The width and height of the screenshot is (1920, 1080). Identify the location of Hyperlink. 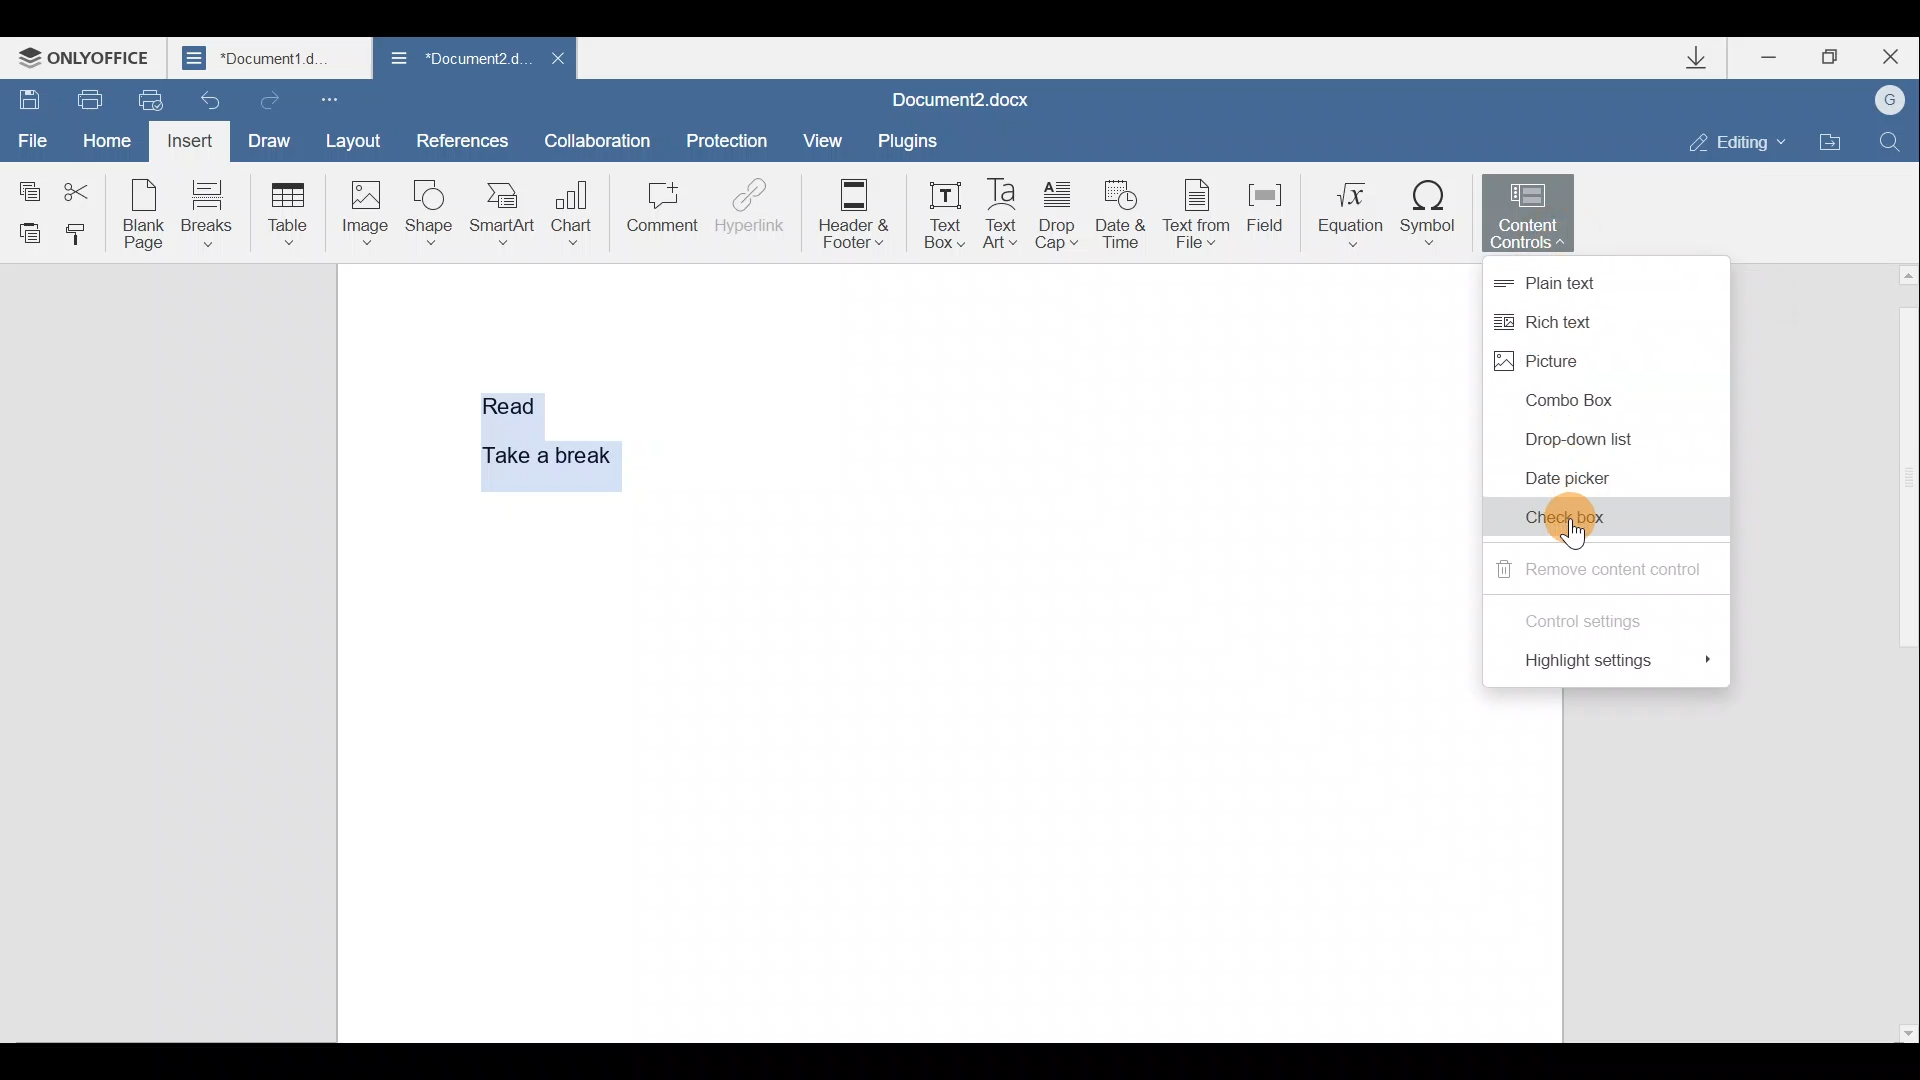
(750, 205).